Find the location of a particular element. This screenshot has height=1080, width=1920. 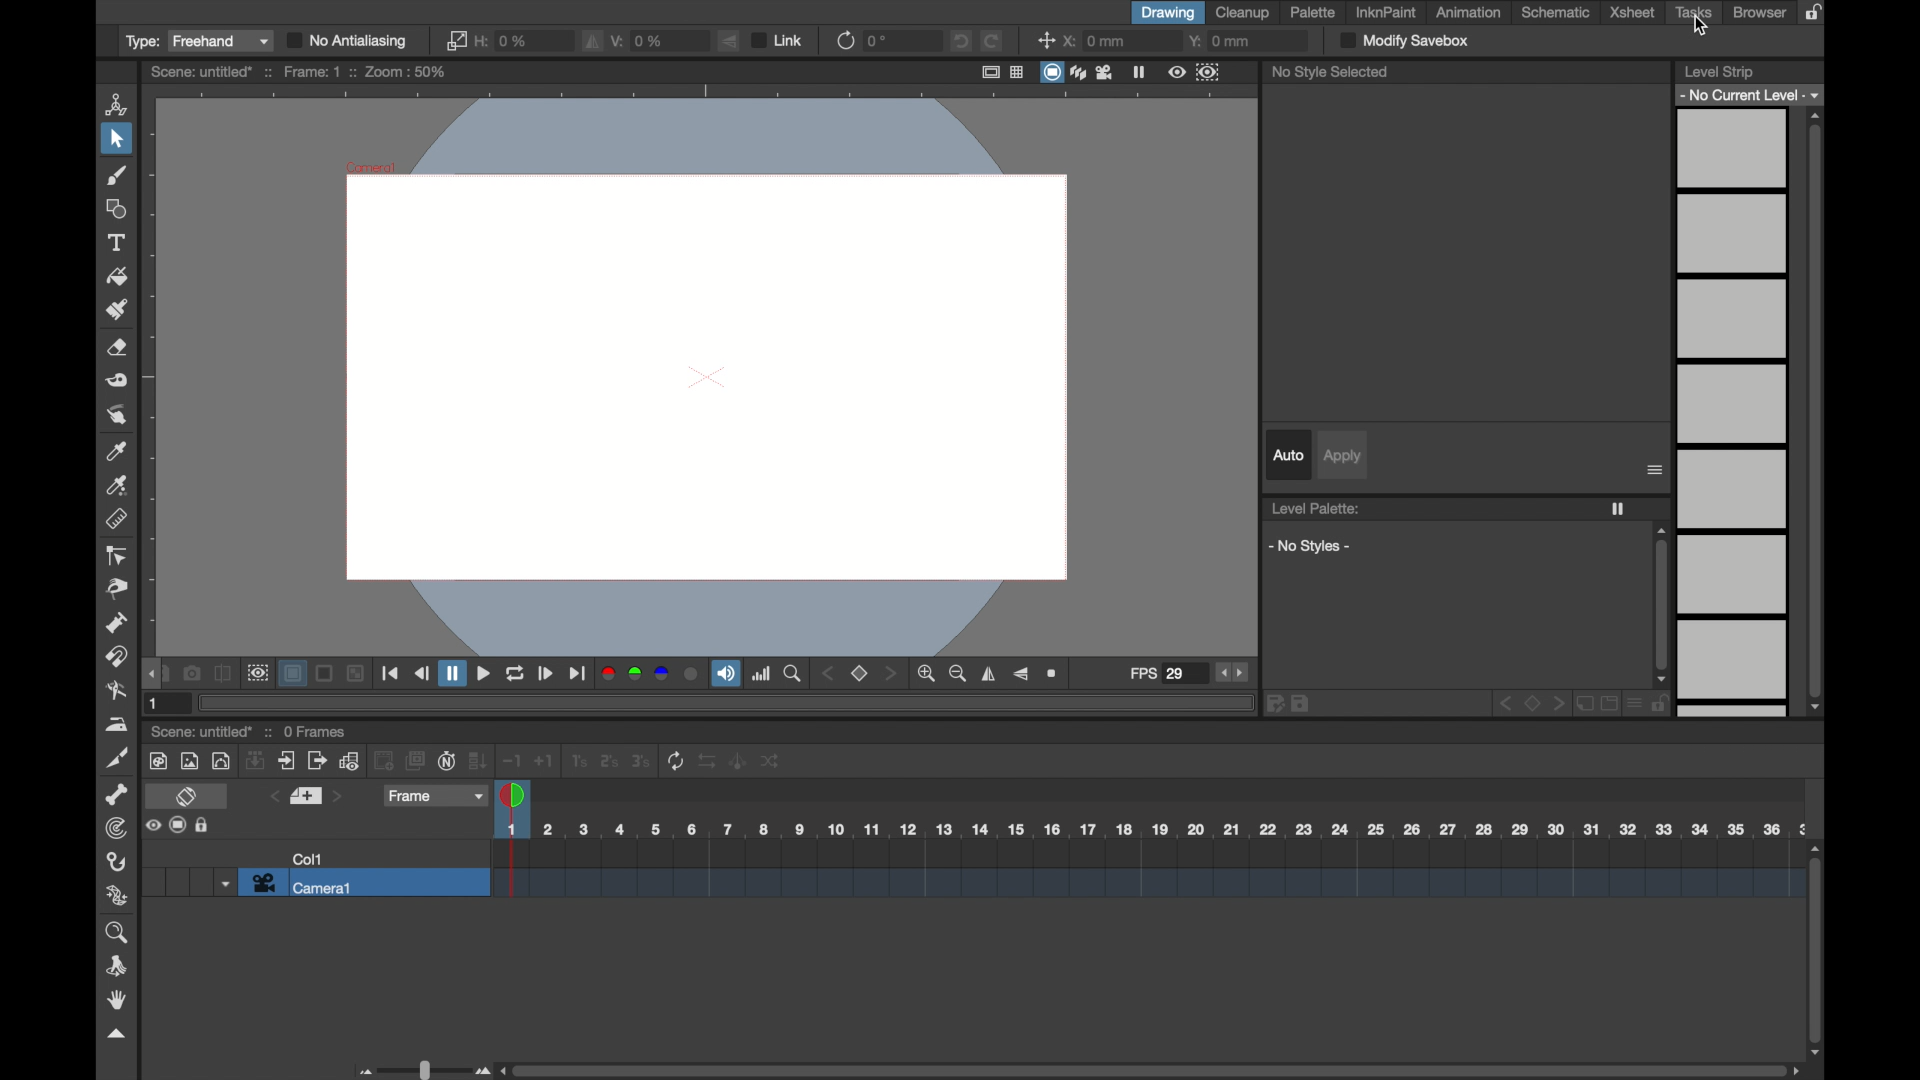

inknpaint is located at coordinates (1386, 13).